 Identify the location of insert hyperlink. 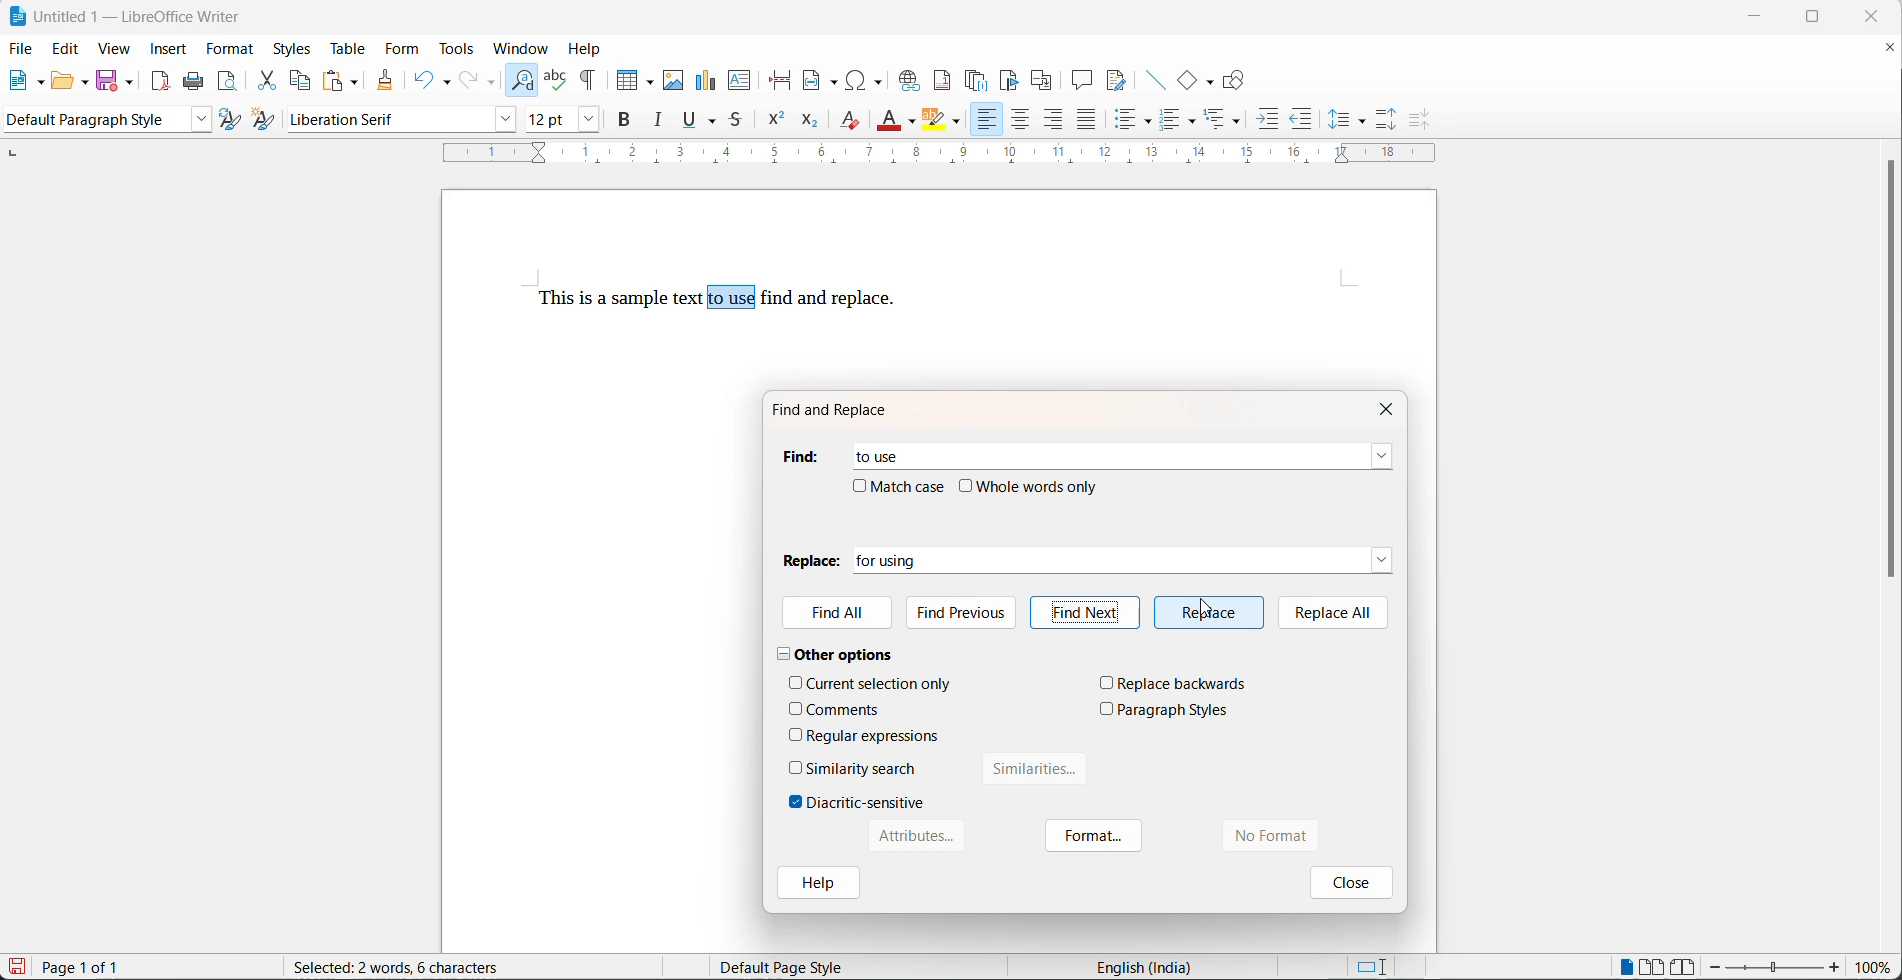
(911, 80).